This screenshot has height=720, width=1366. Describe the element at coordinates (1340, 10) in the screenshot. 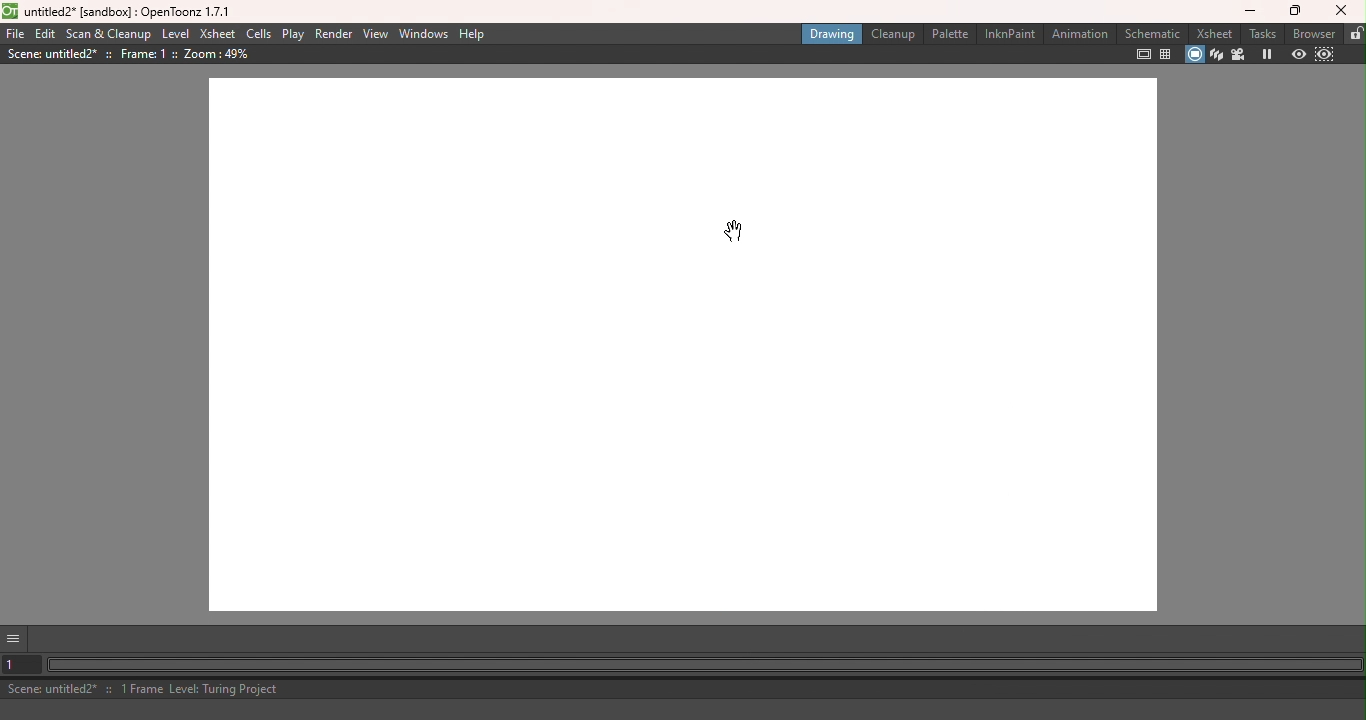

I see `Close` at that location.